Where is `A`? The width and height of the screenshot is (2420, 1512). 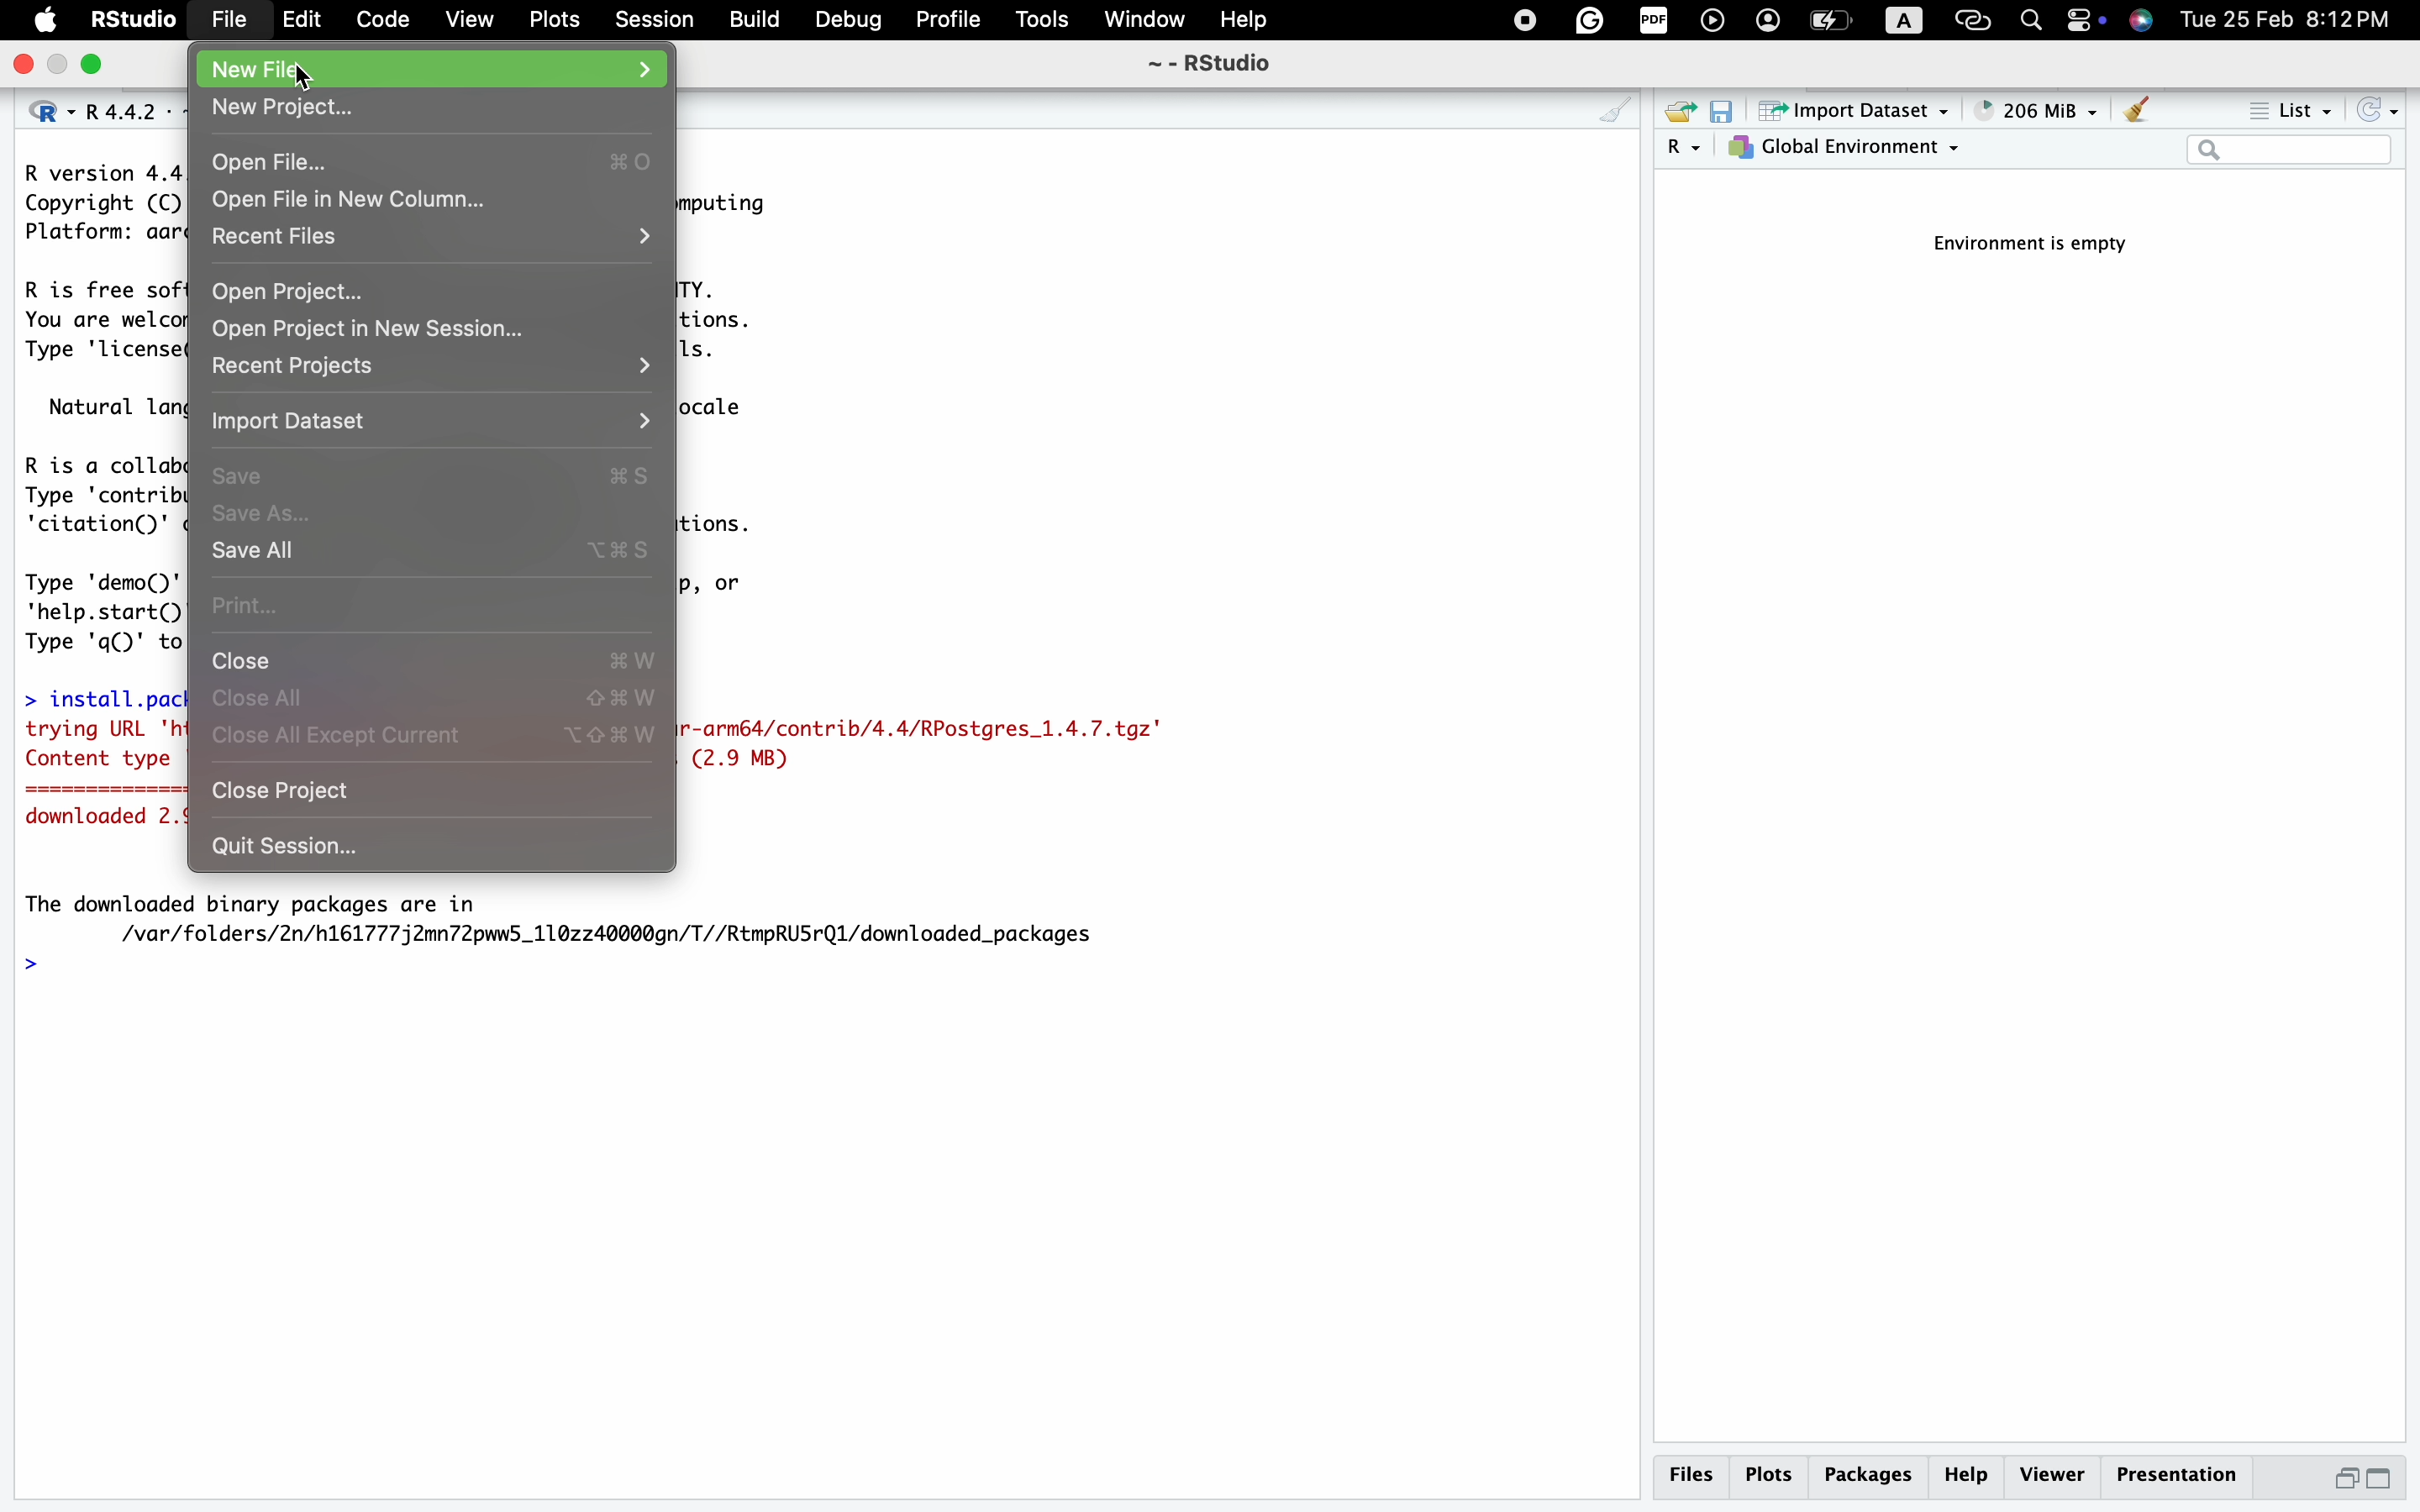
A is located at coordinates (1906, 21).